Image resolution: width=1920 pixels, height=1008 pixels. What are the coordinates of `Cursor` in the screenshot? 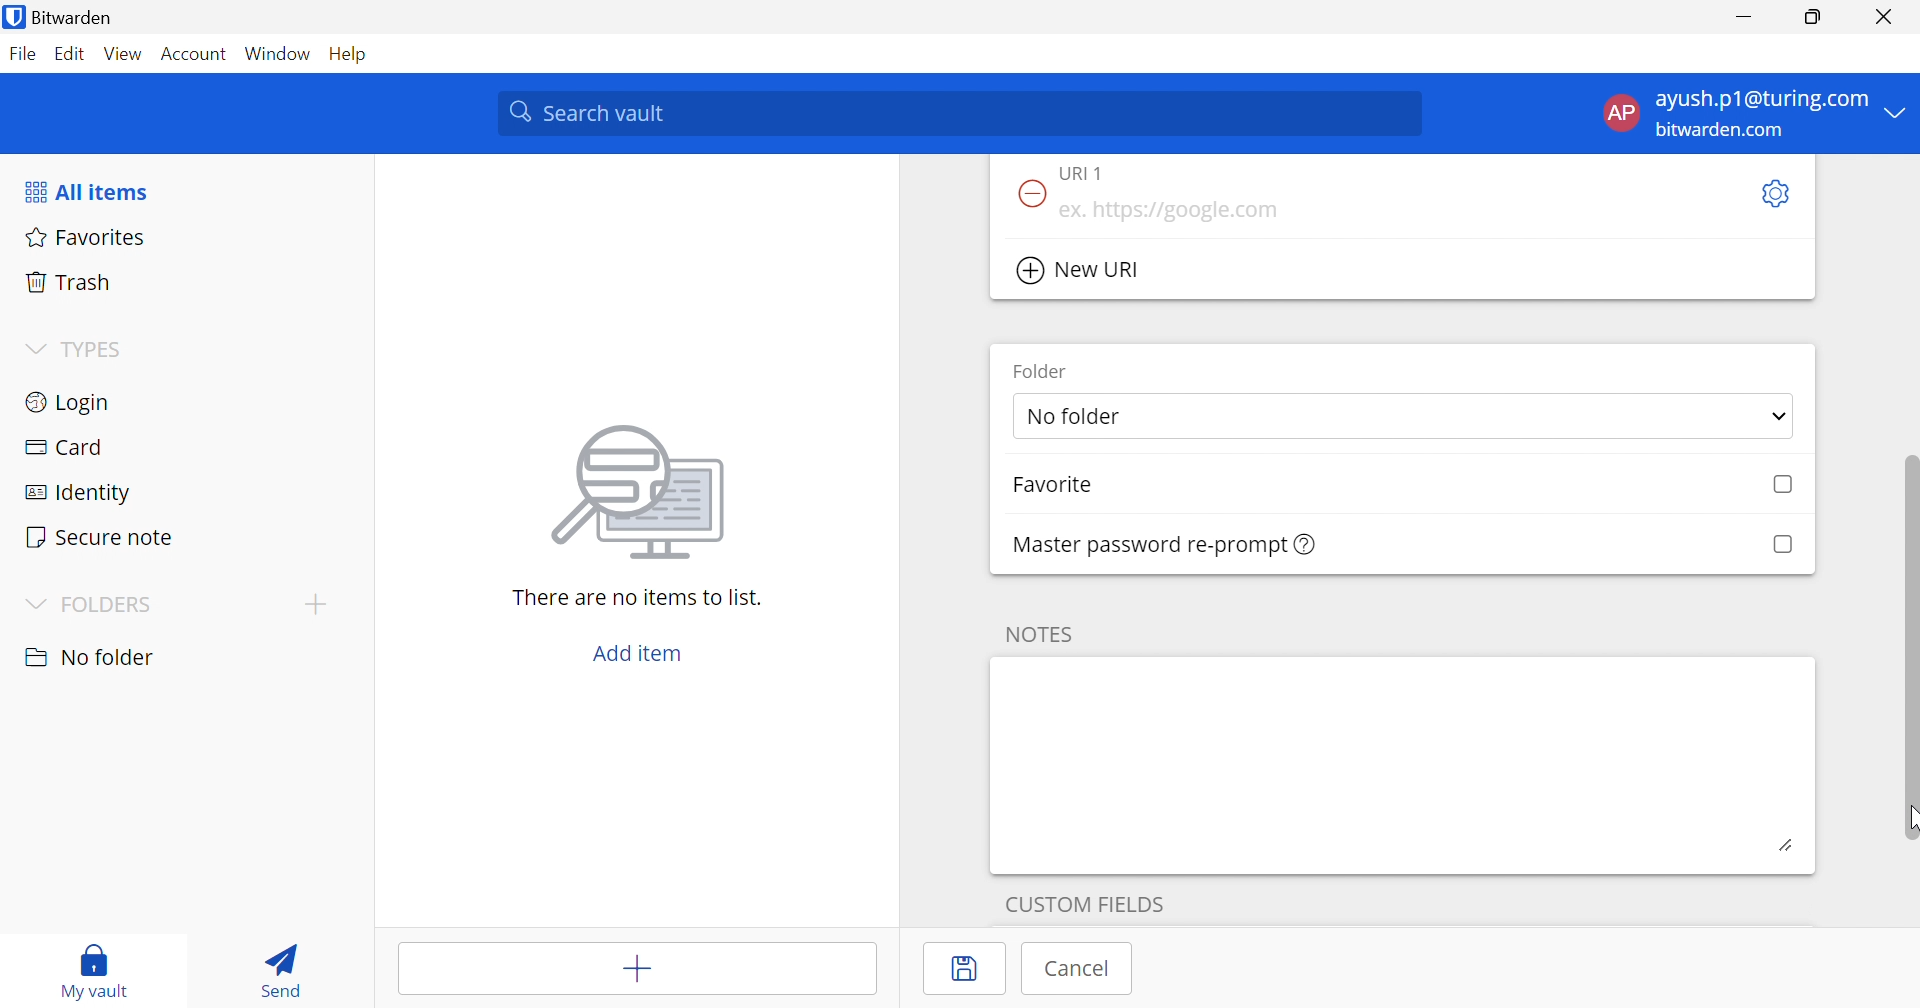 It's located at (1908, 823).